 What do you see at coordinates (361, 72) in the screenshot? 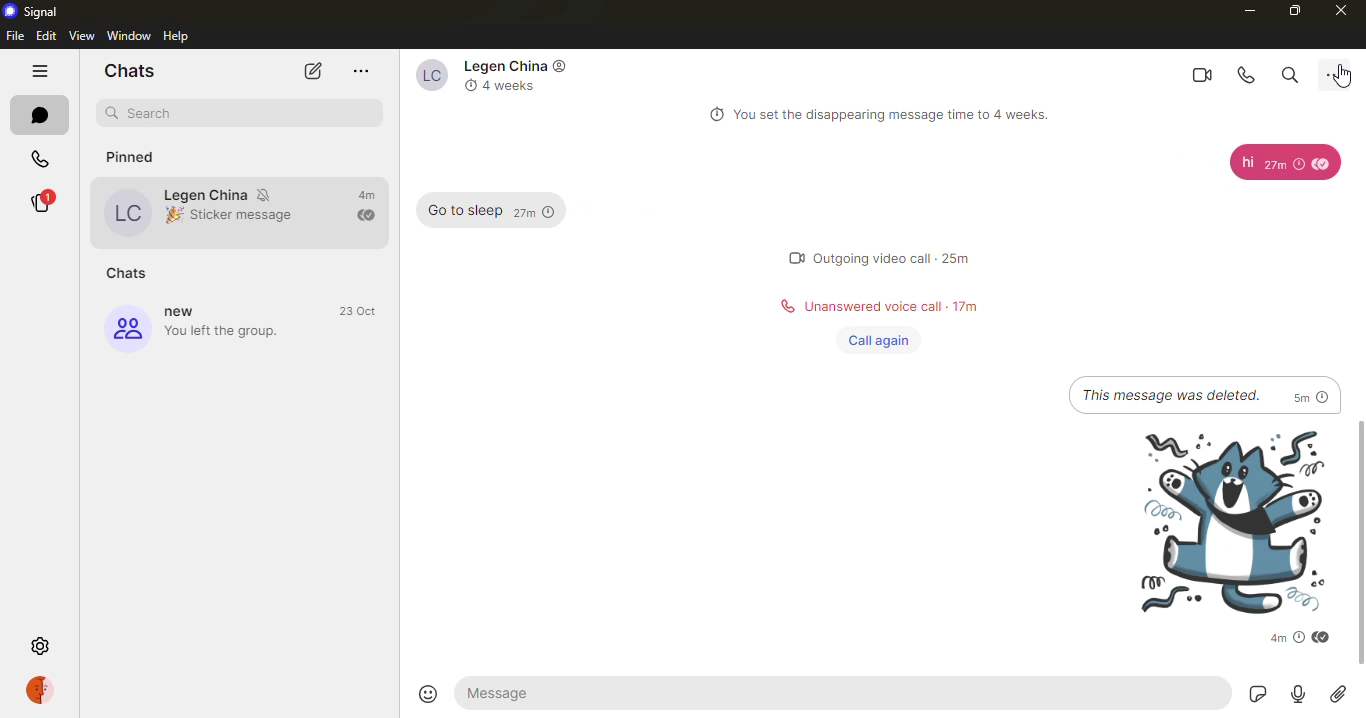
I see `more` at bounding box center [361, 72].